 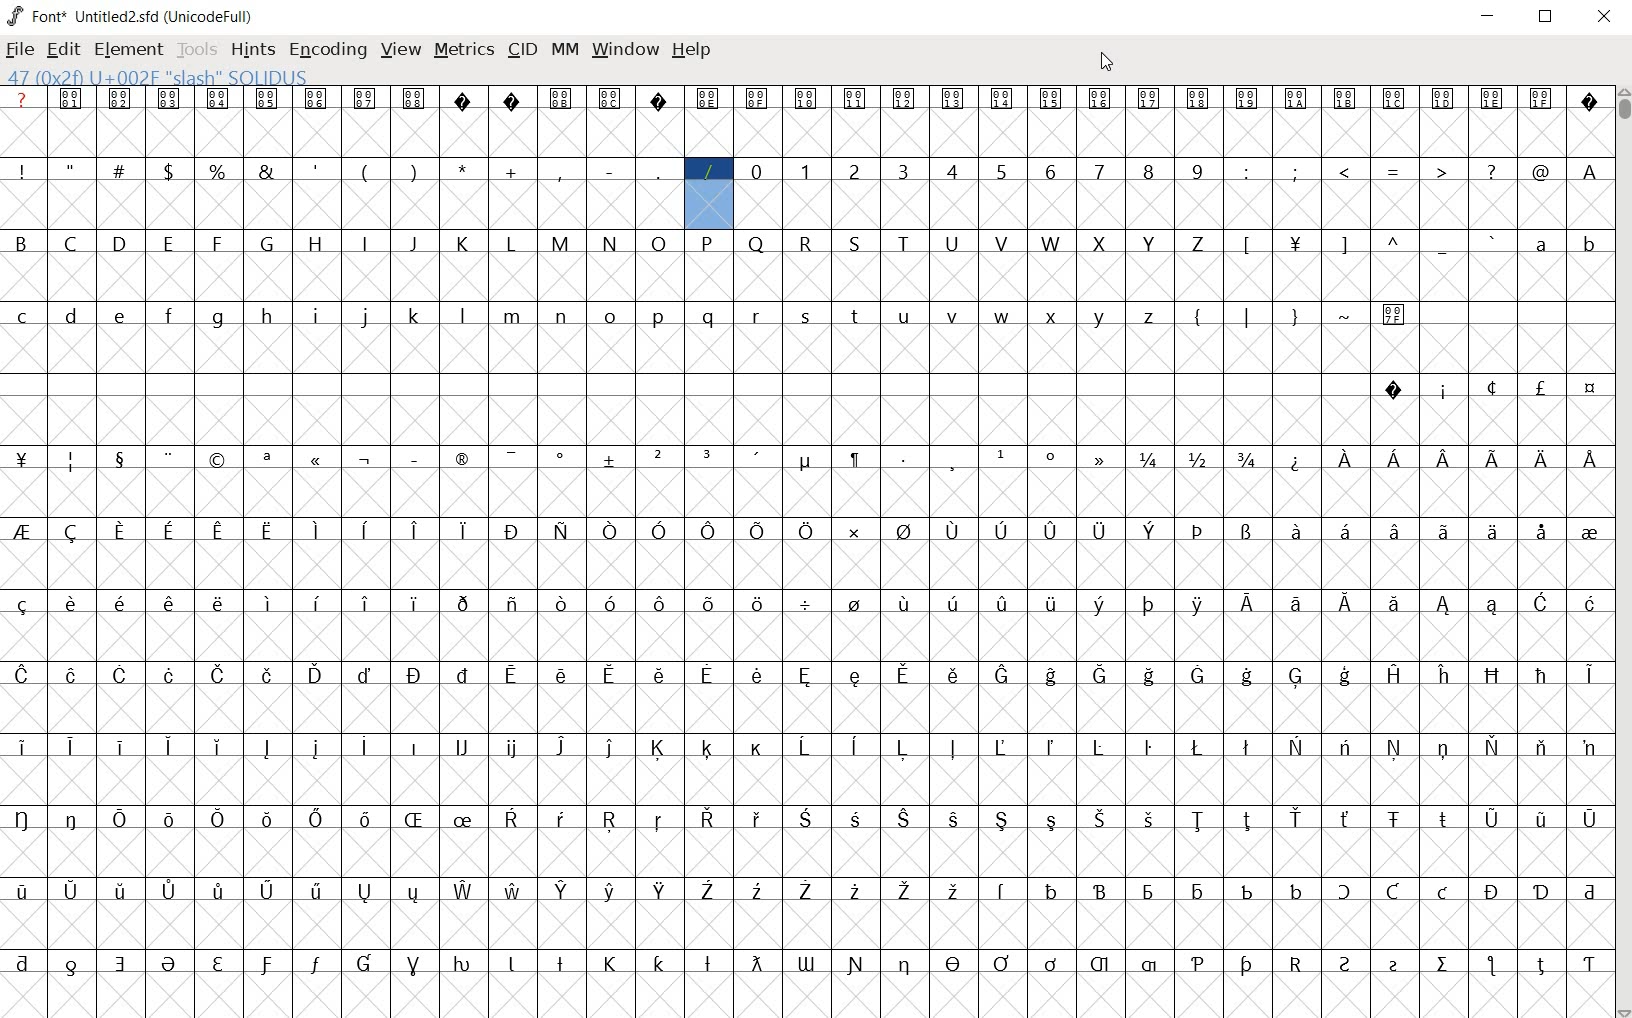 What do you see at coordinates (952, 747) in the screenshot?
I see `glyph` at bounding box center [952, 747].